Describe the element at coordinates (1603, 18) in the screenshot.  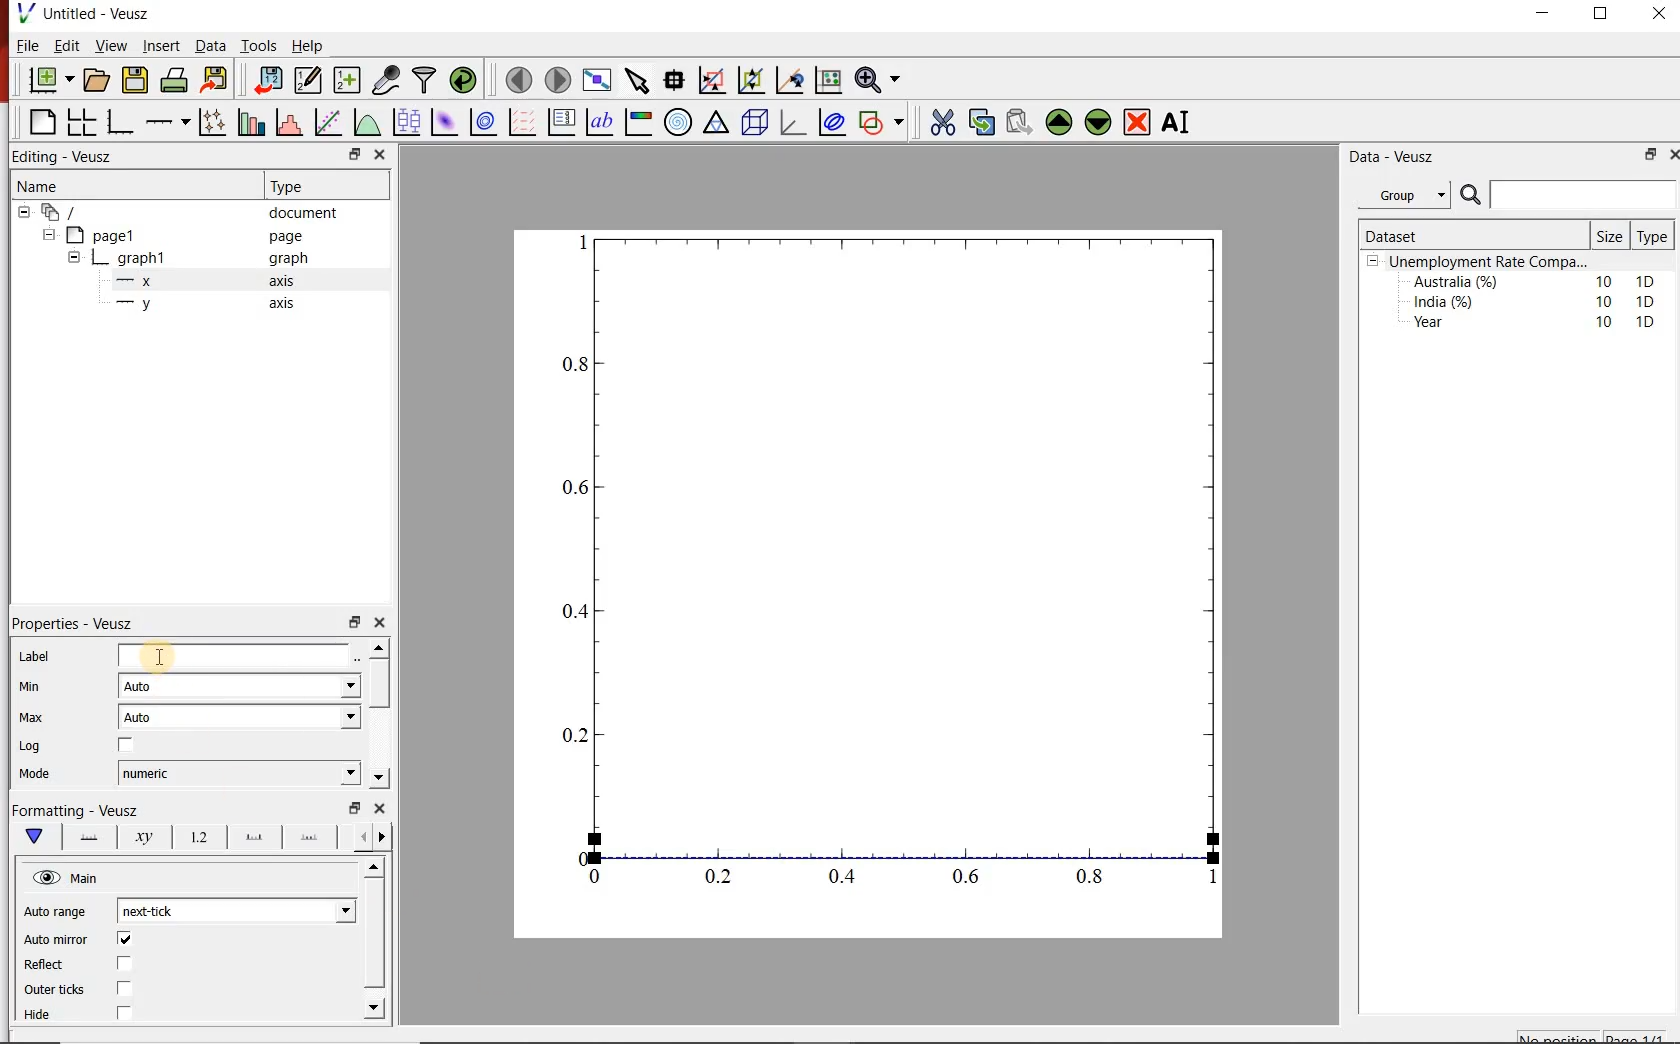
I see `maximise` at that location.